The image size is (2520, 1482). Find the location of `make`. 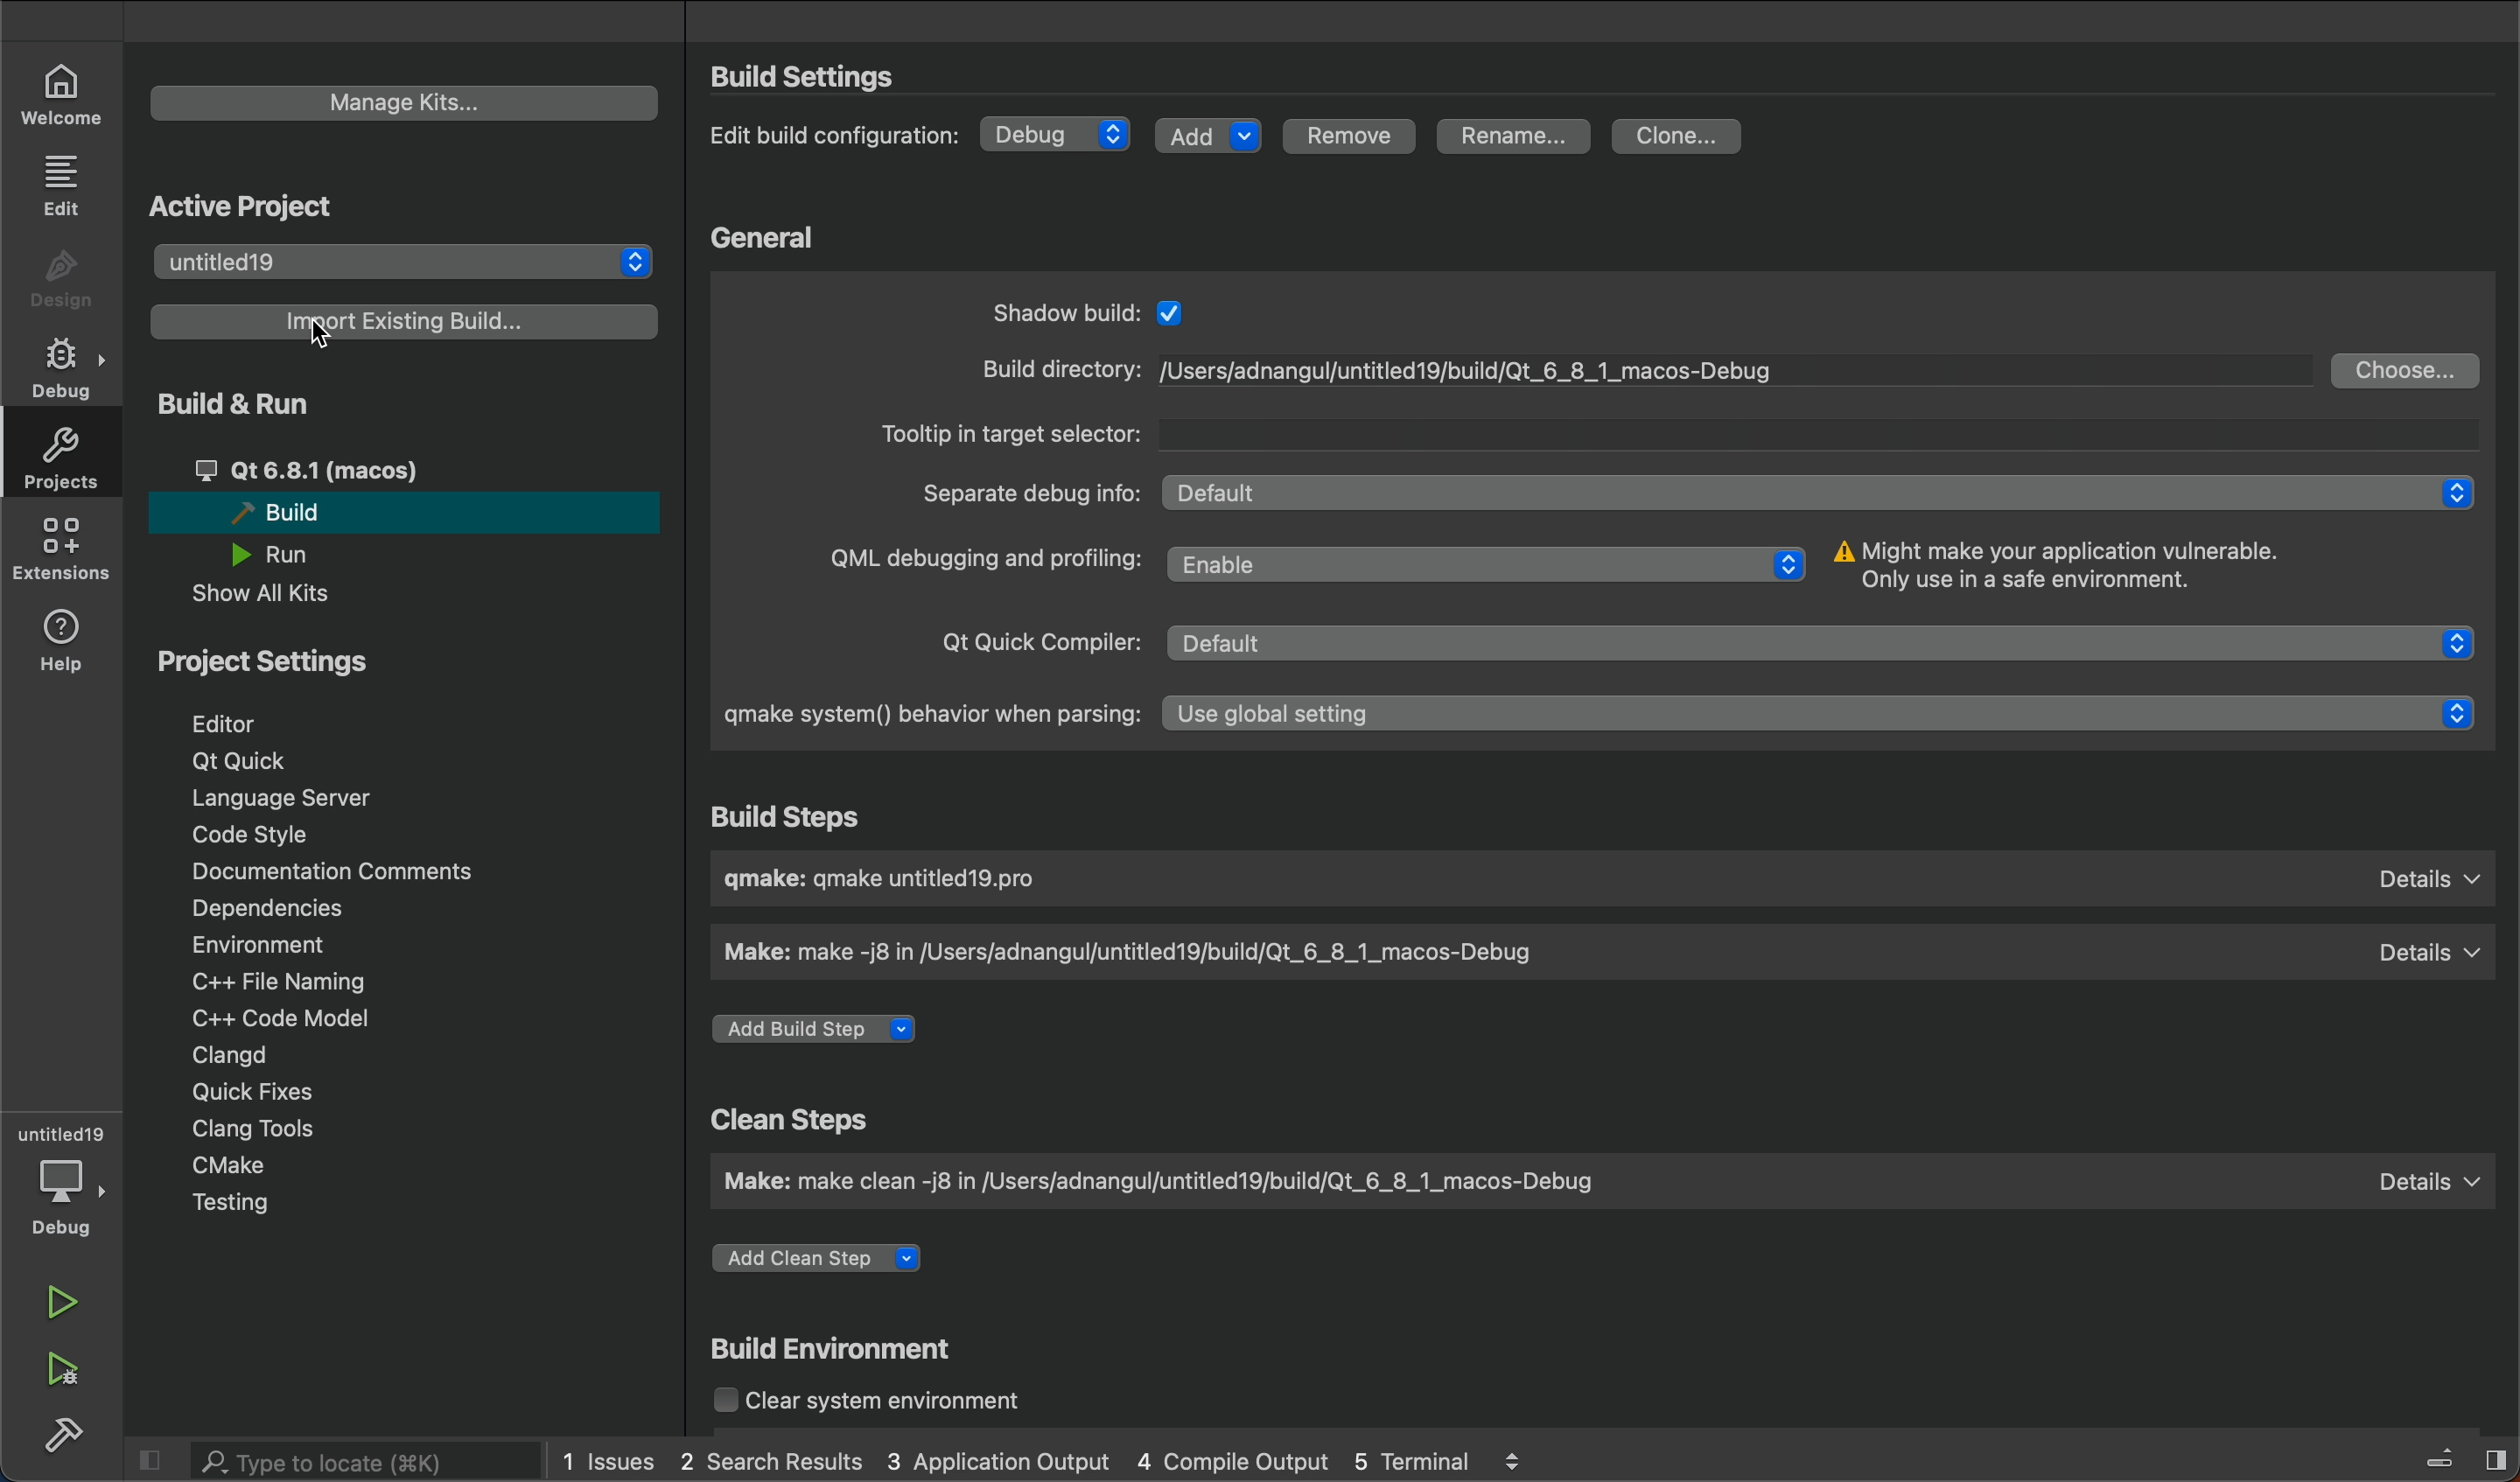

make is located at coordinates (1602, 952).